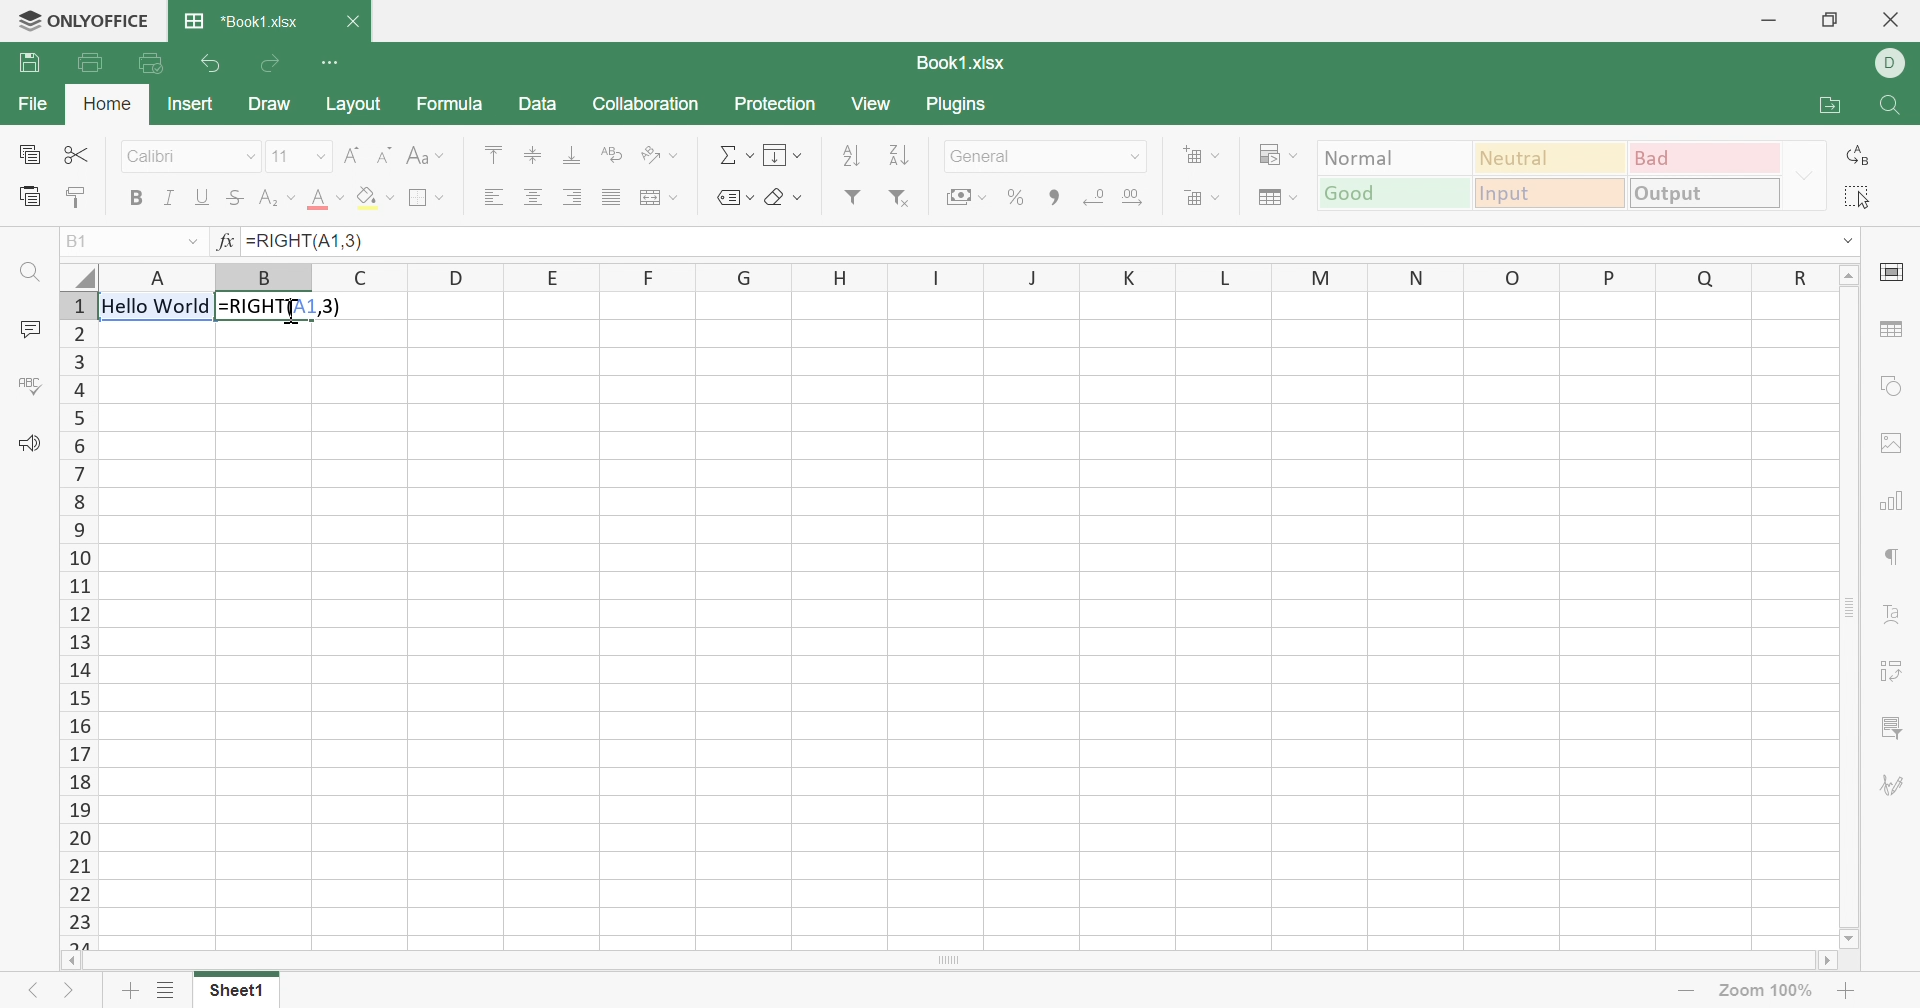 The width and height of the screenshot is (1920, 1008). I want to click on elect all, so click(1865, 197).